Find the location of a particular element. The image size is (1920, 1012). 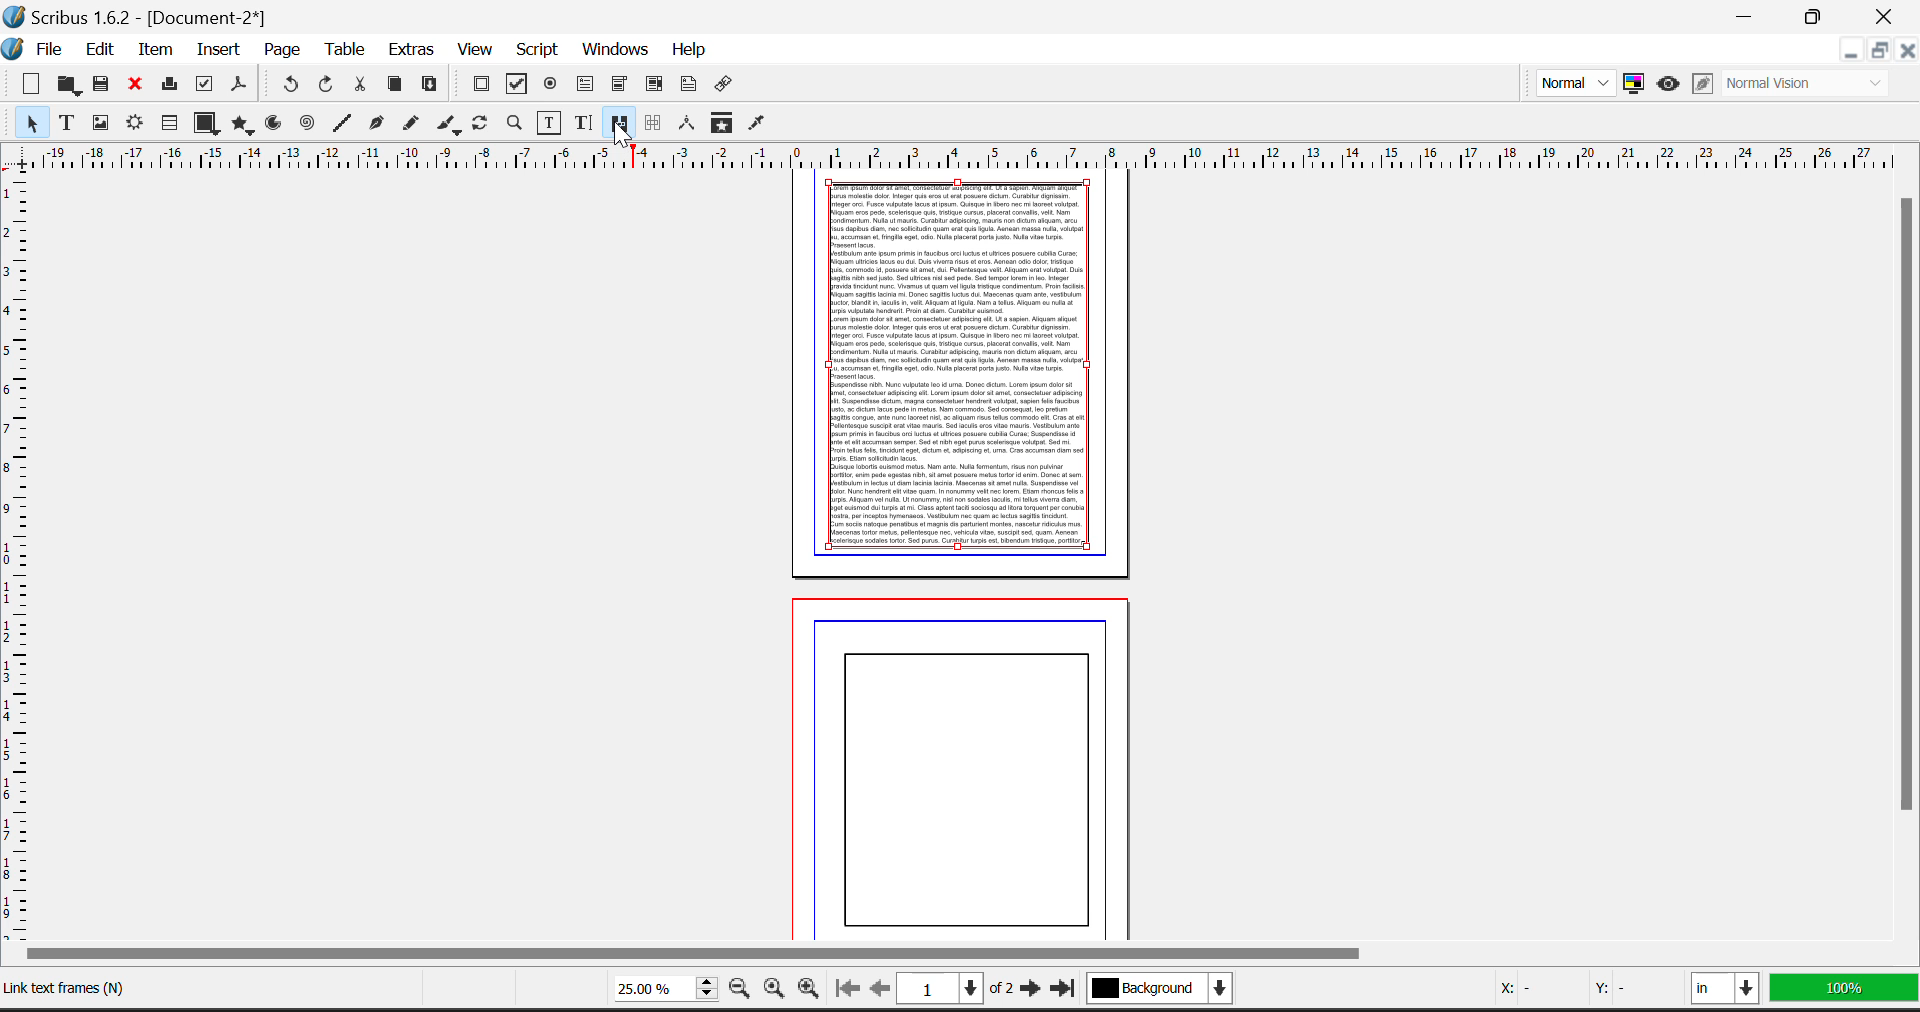

Restore Down is located at coordinates (1747, 14).